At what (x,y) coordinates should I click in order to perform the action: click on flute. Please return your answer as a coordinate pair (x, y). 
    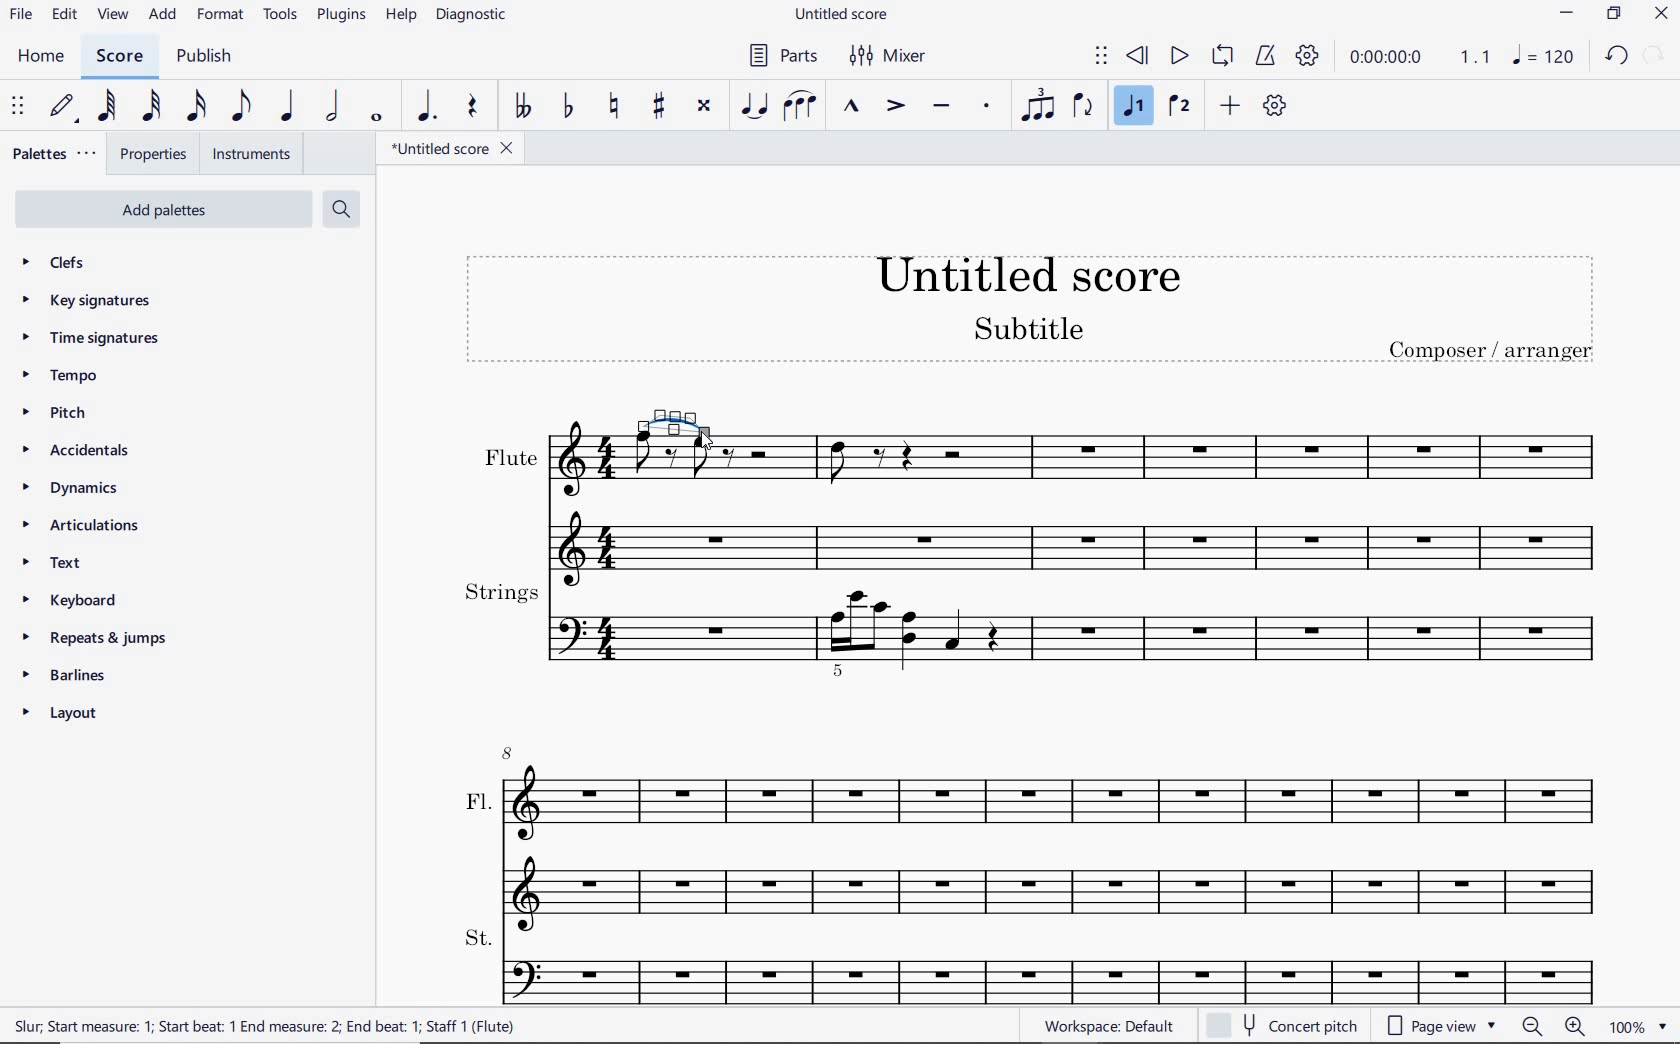
    Looking at the image, I should click on (740, 506).